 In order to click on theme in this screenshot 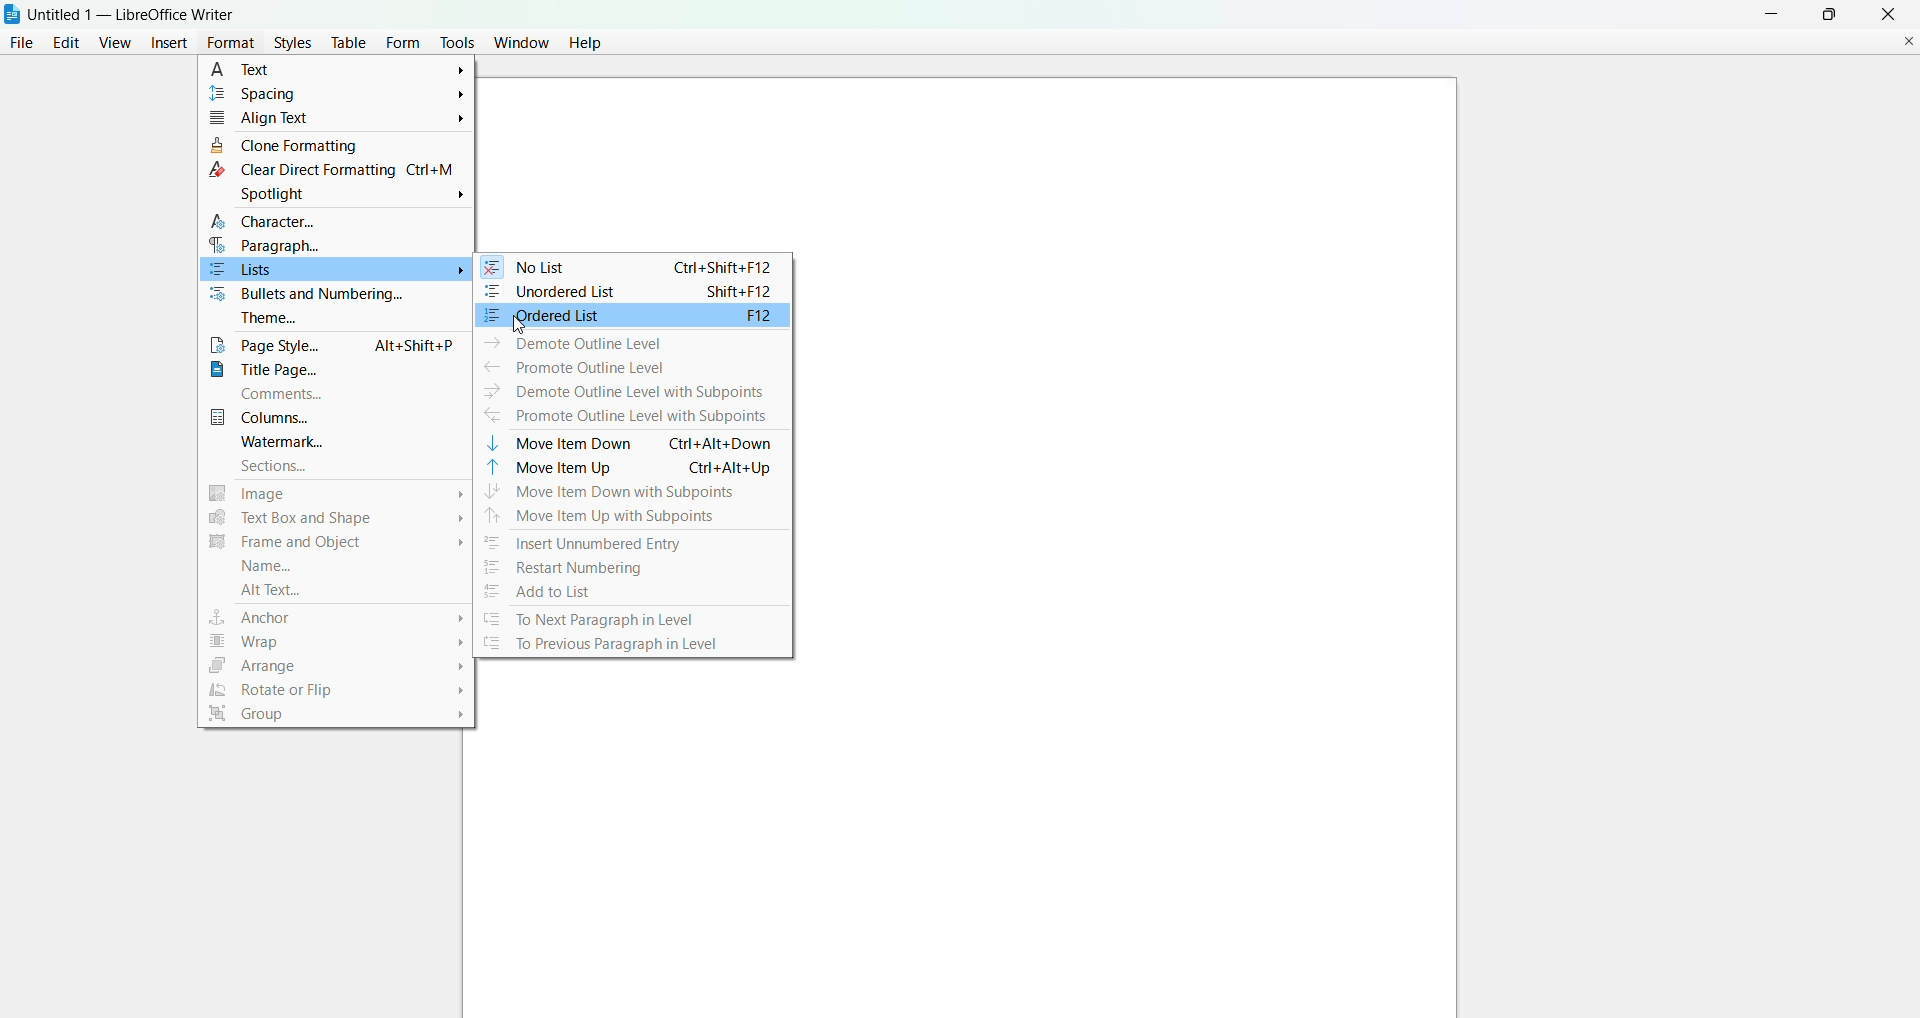, I will do `click(259, 320)`.